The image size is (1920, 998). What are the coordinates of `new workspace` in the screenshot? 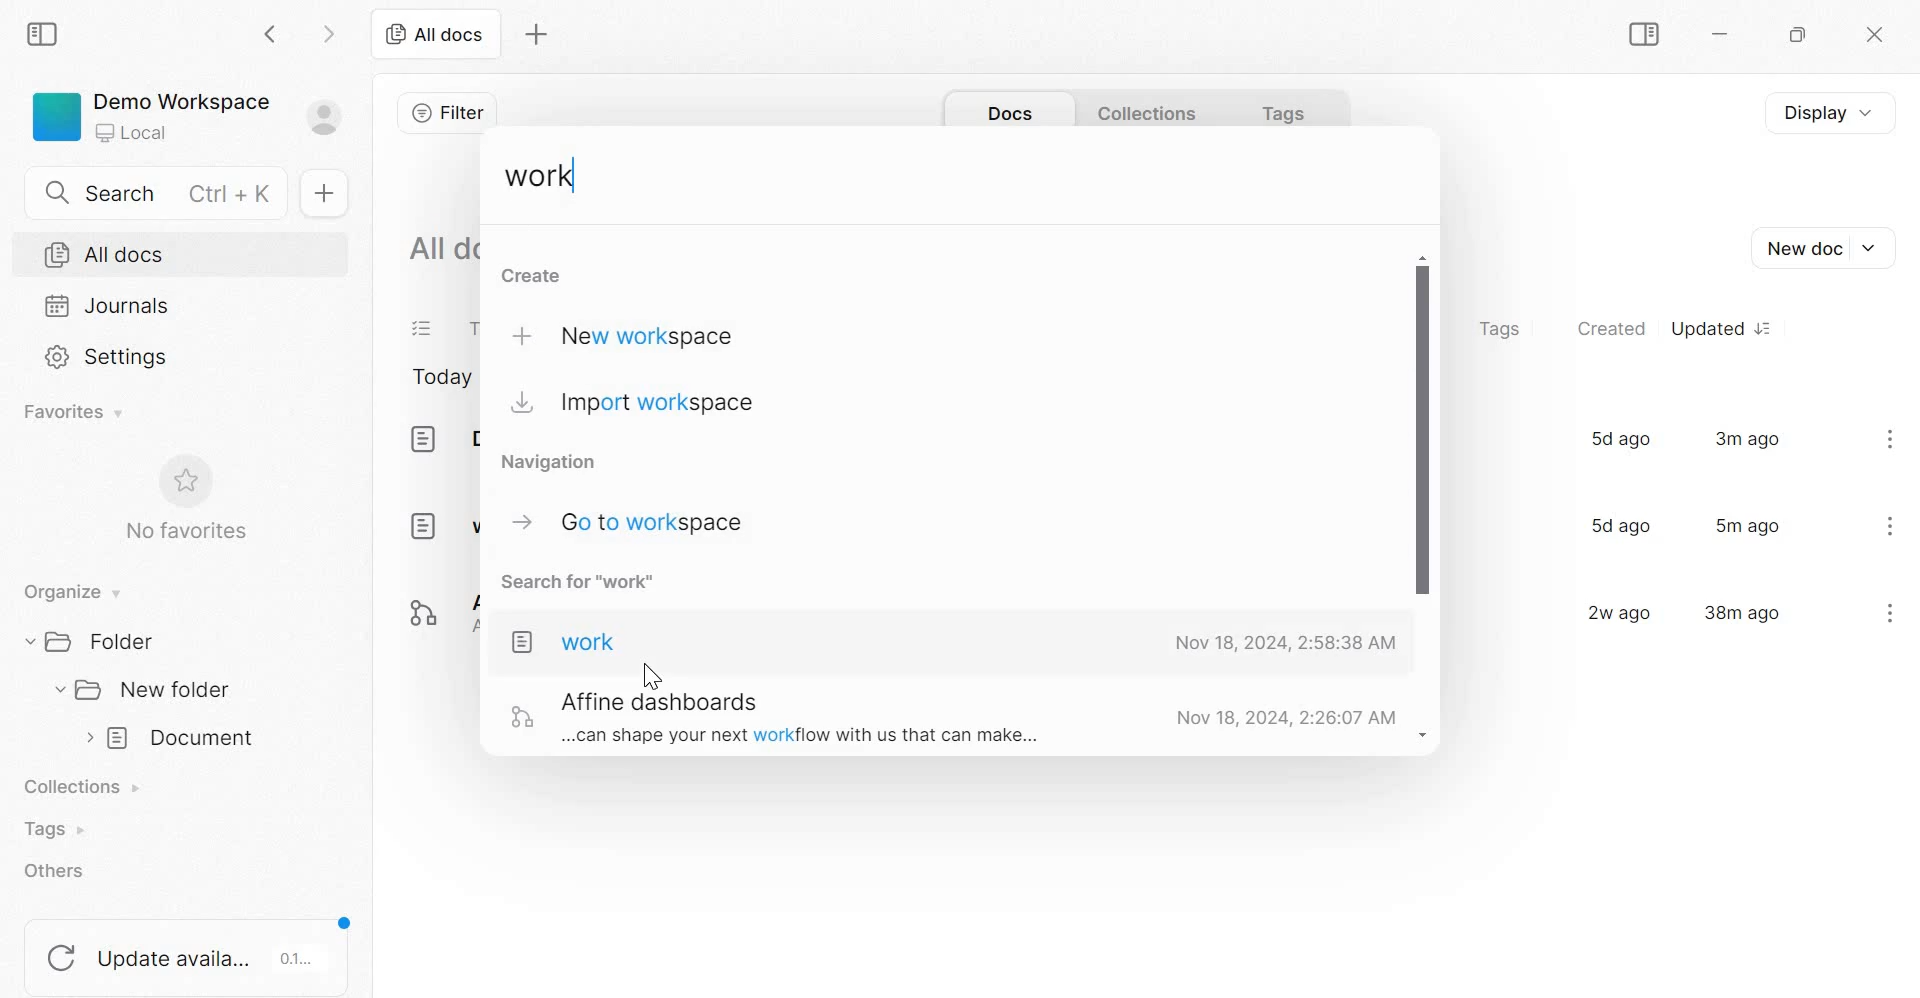 It's located at (633, 335).